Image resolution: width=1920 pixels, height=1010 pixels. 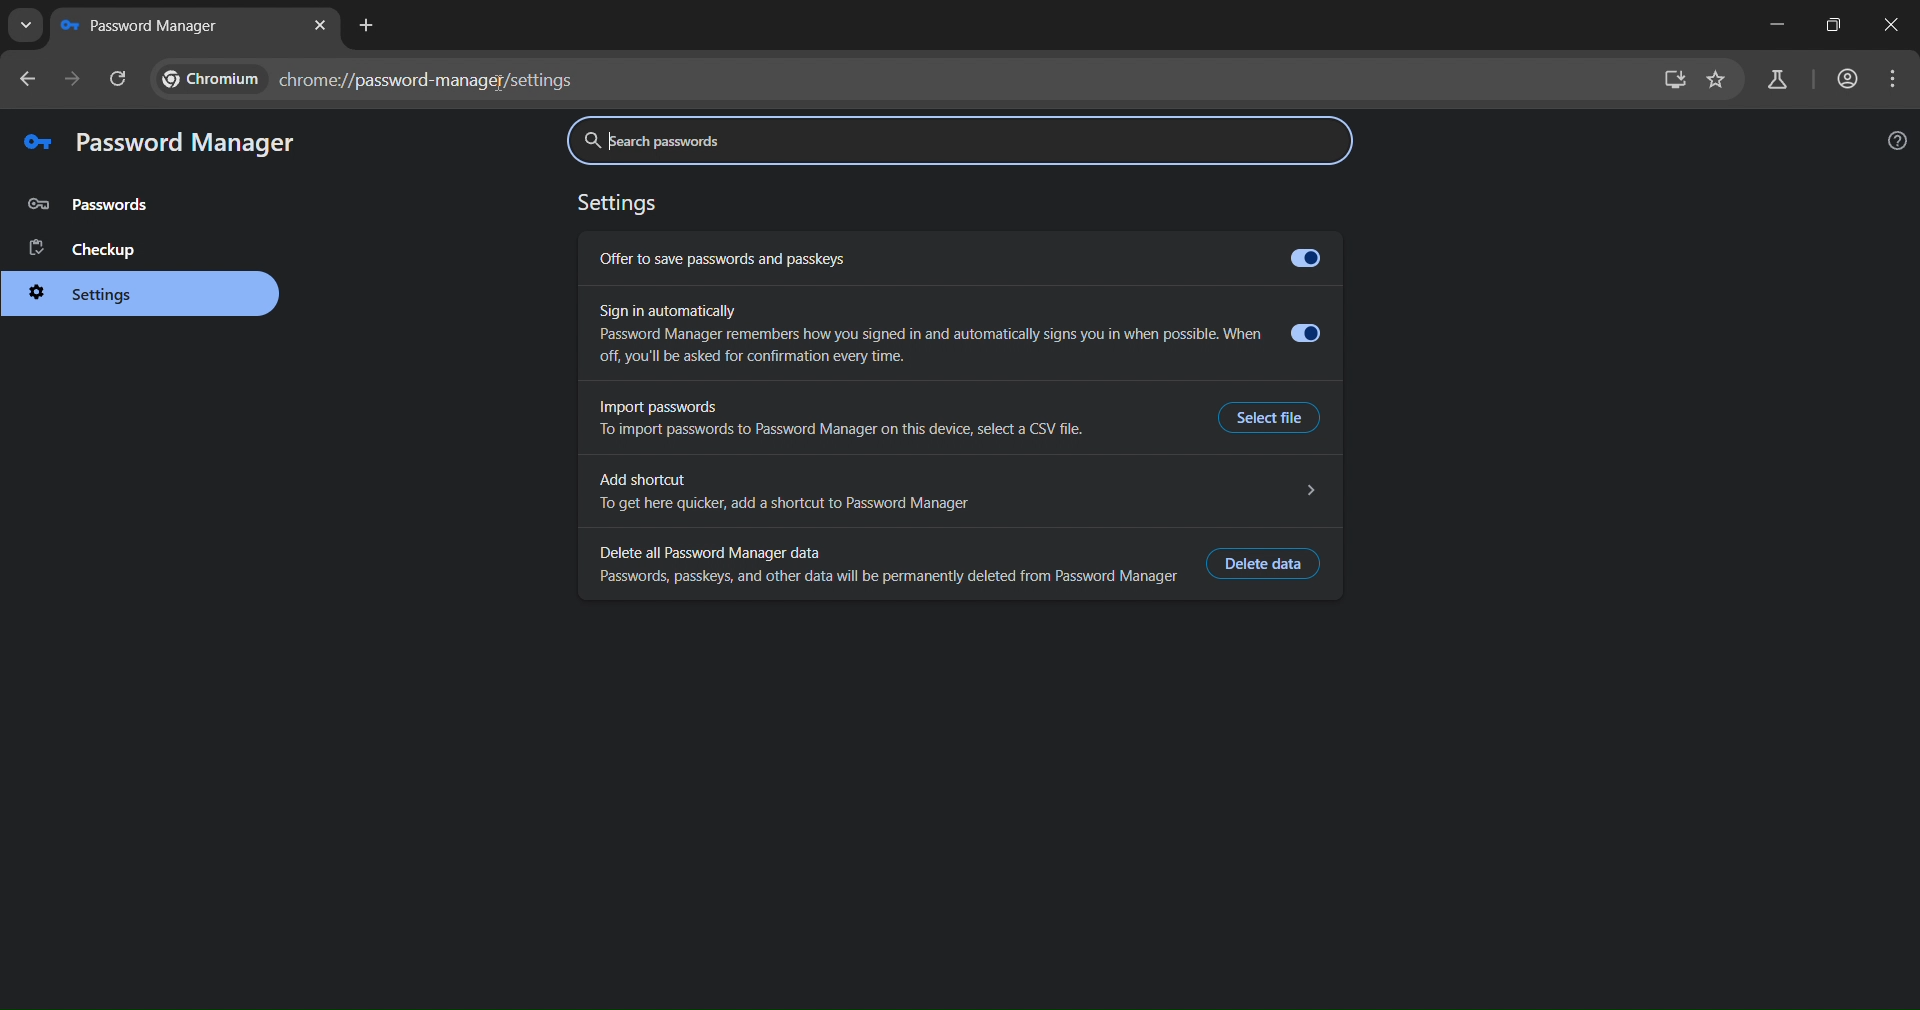 I want to click on passwords manager, so click(x=147, y=27).